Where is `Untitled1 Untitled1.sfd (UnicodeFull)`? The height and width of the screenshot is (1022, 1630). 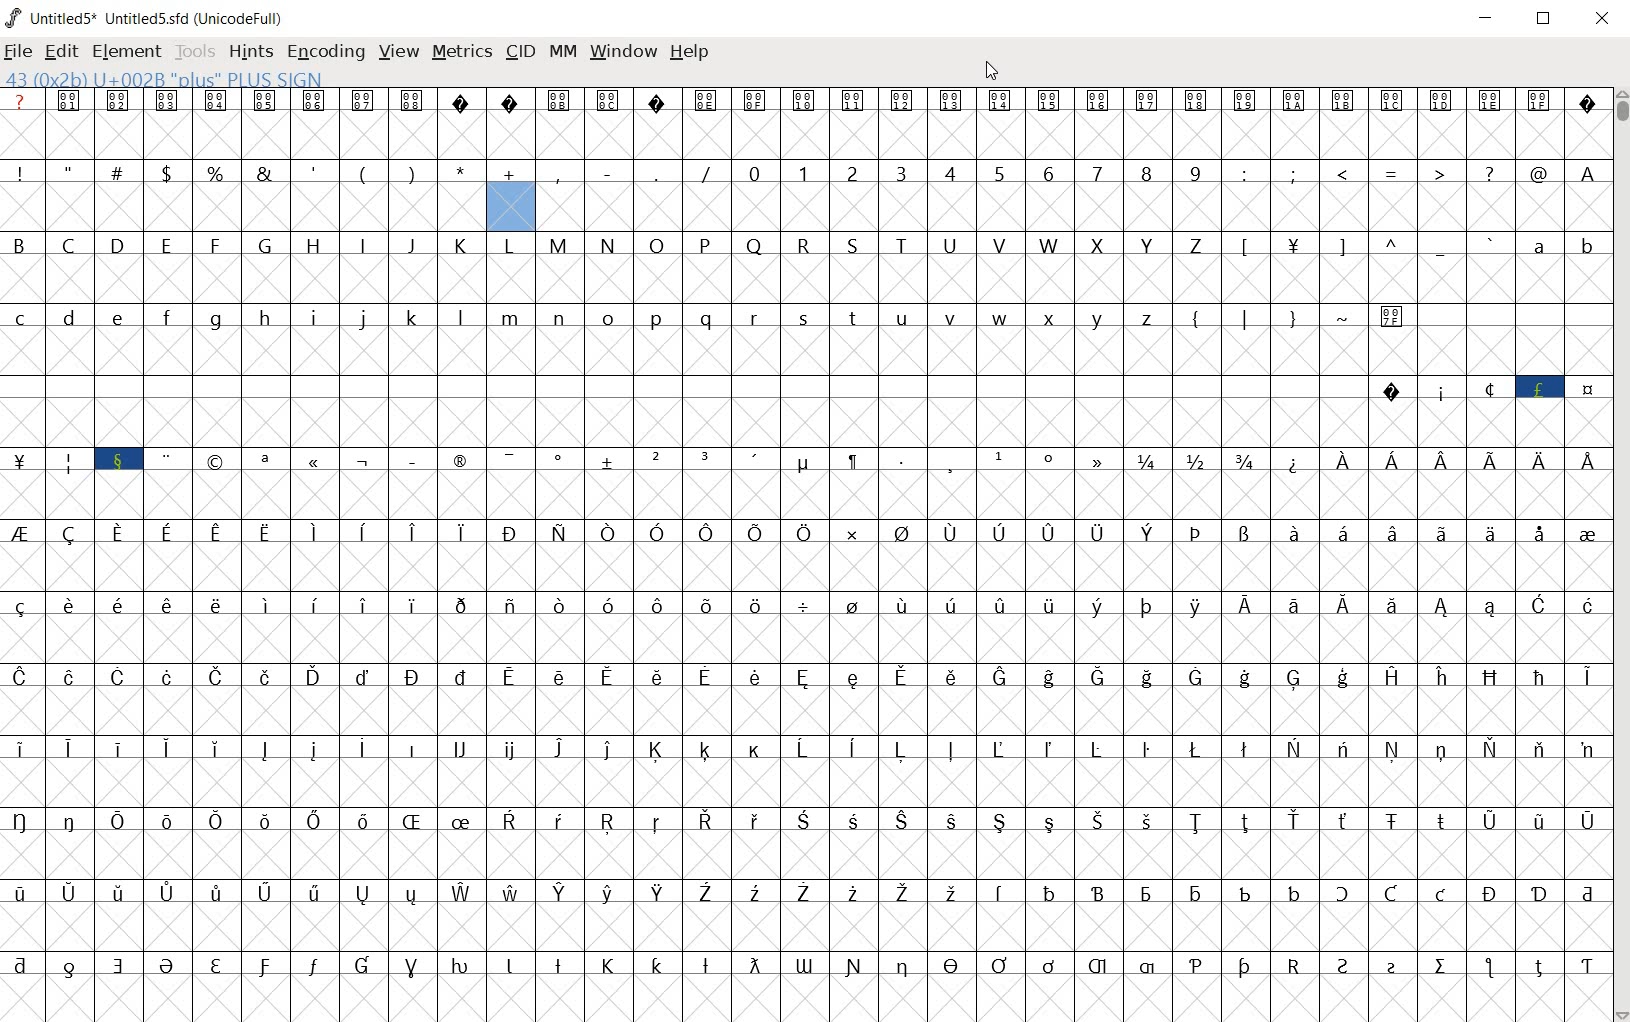 Untitled1 Untitled1.sfd (UnicodeFull) is located at coordinates (150, 18).